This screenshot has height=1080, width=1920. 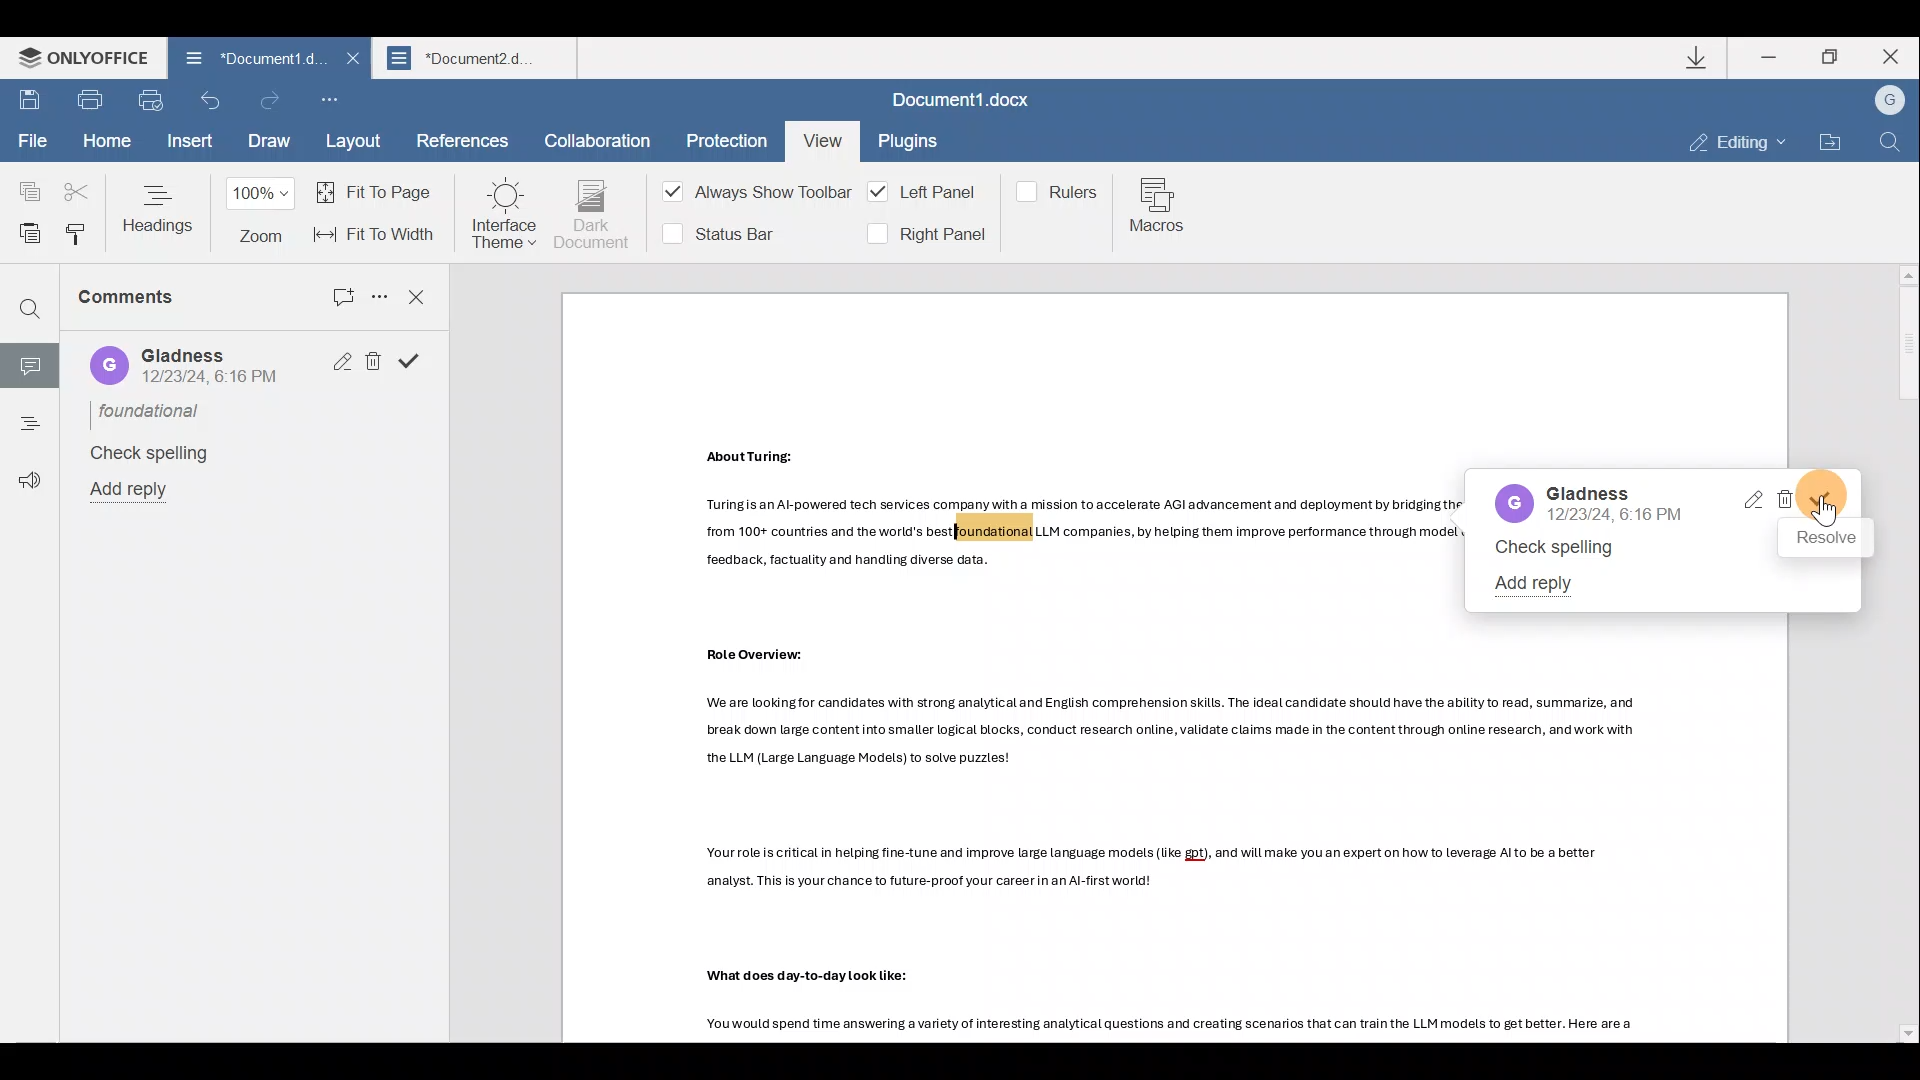 What do you see at coordinates (377, 234) in the screenshot?
I see `Fit to width` at bounding box center [377, 234].